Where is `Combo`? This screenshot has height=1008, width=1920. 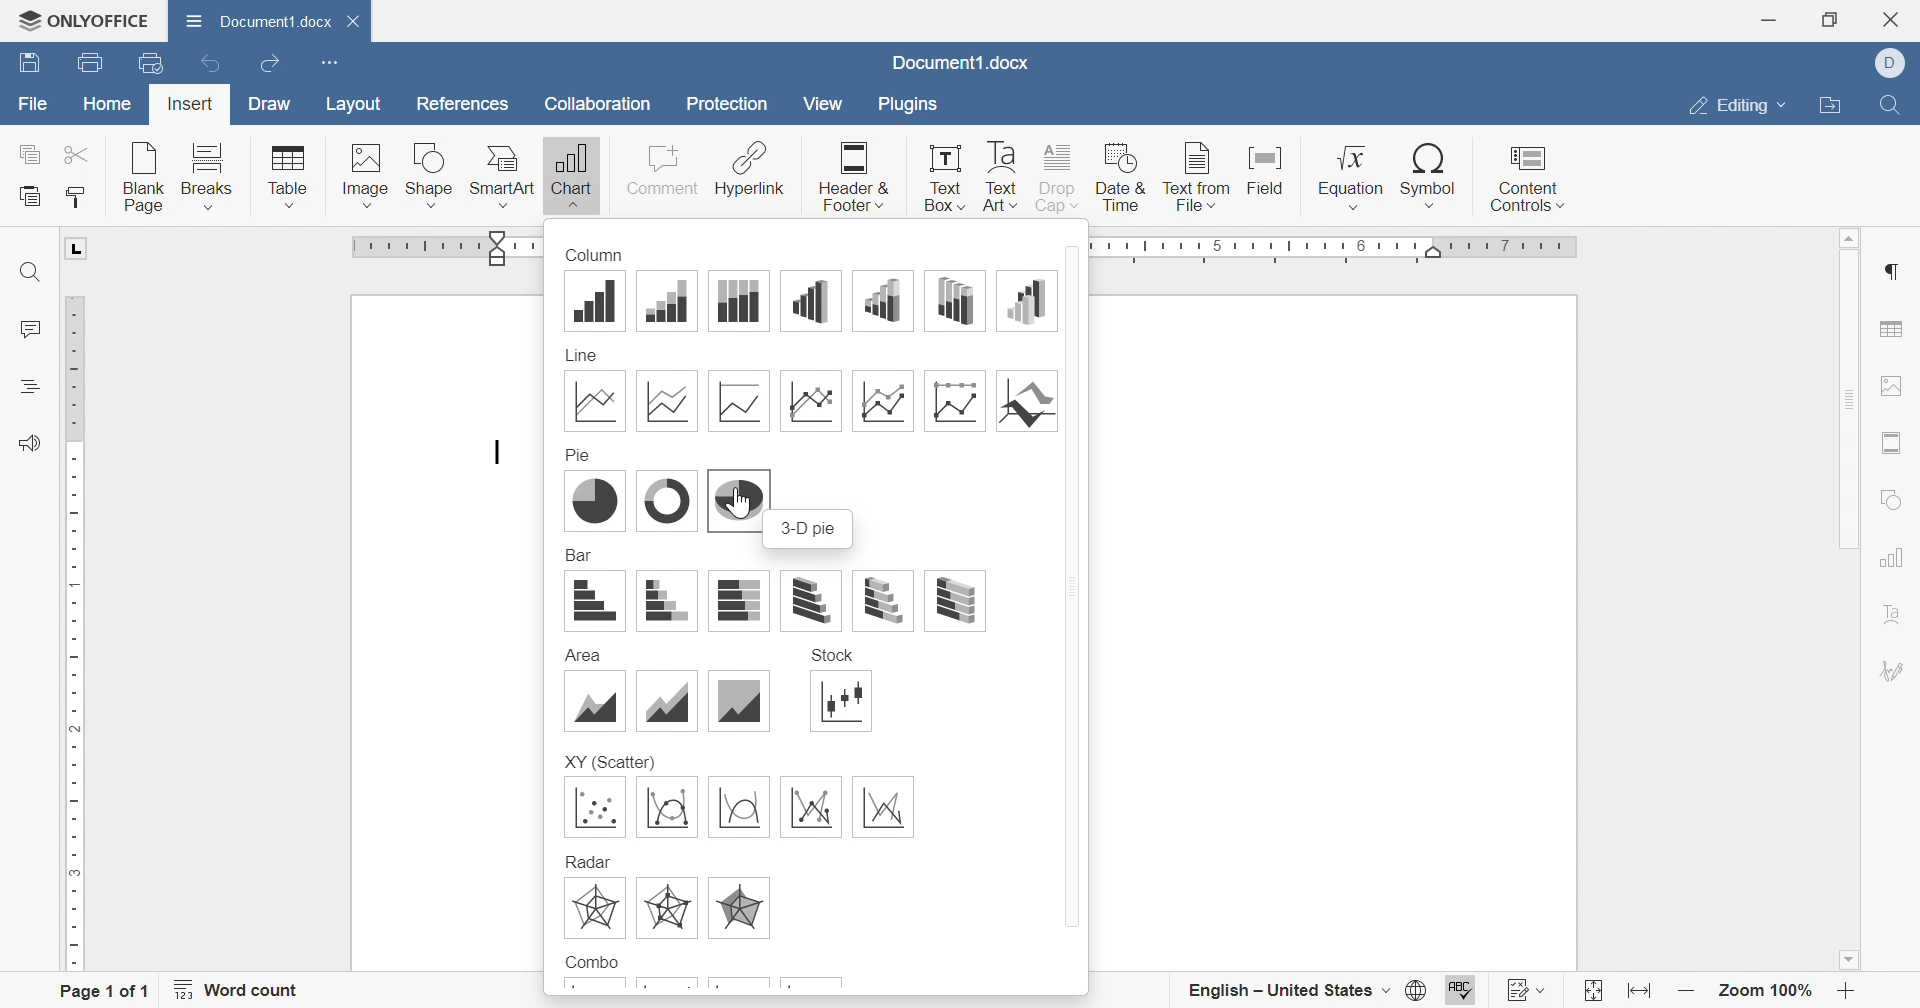
Combo is located at coordinates (591, 960).